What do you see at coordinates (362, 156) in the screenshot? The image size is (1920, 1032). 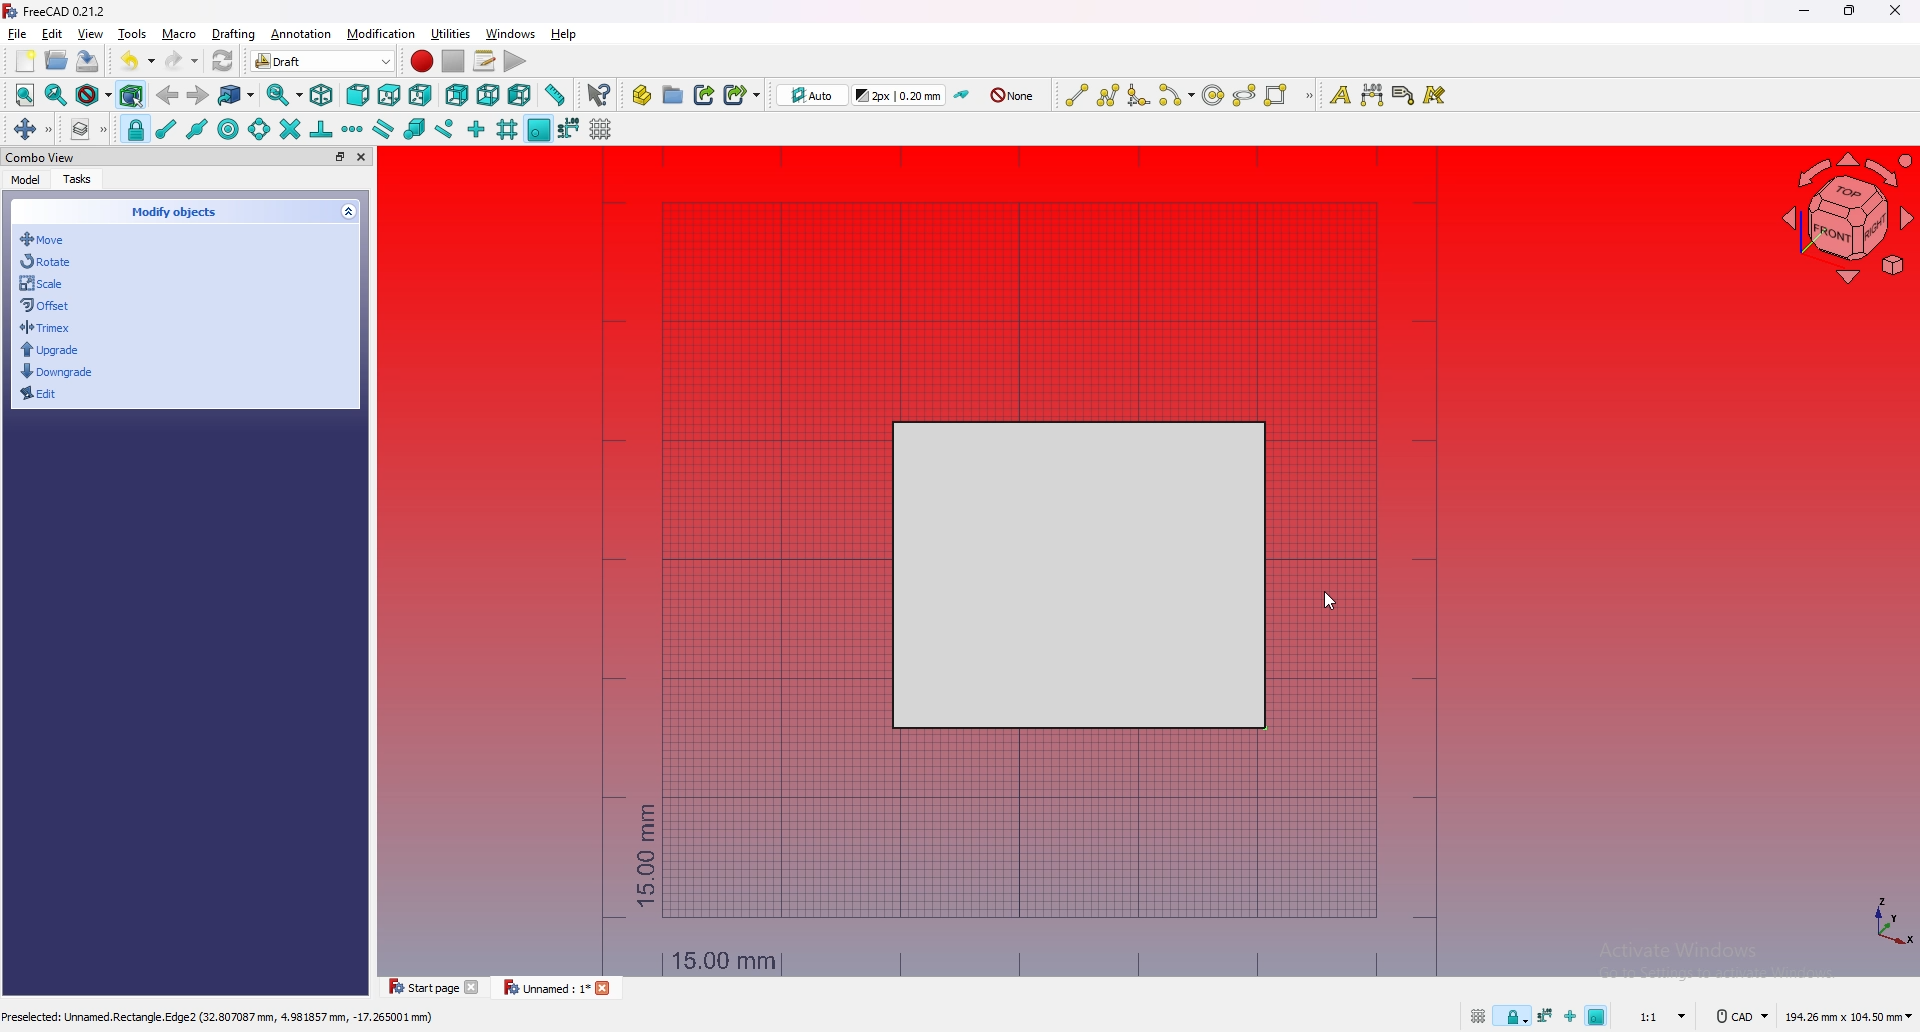 I see `close` at bounding box center [362, 156].